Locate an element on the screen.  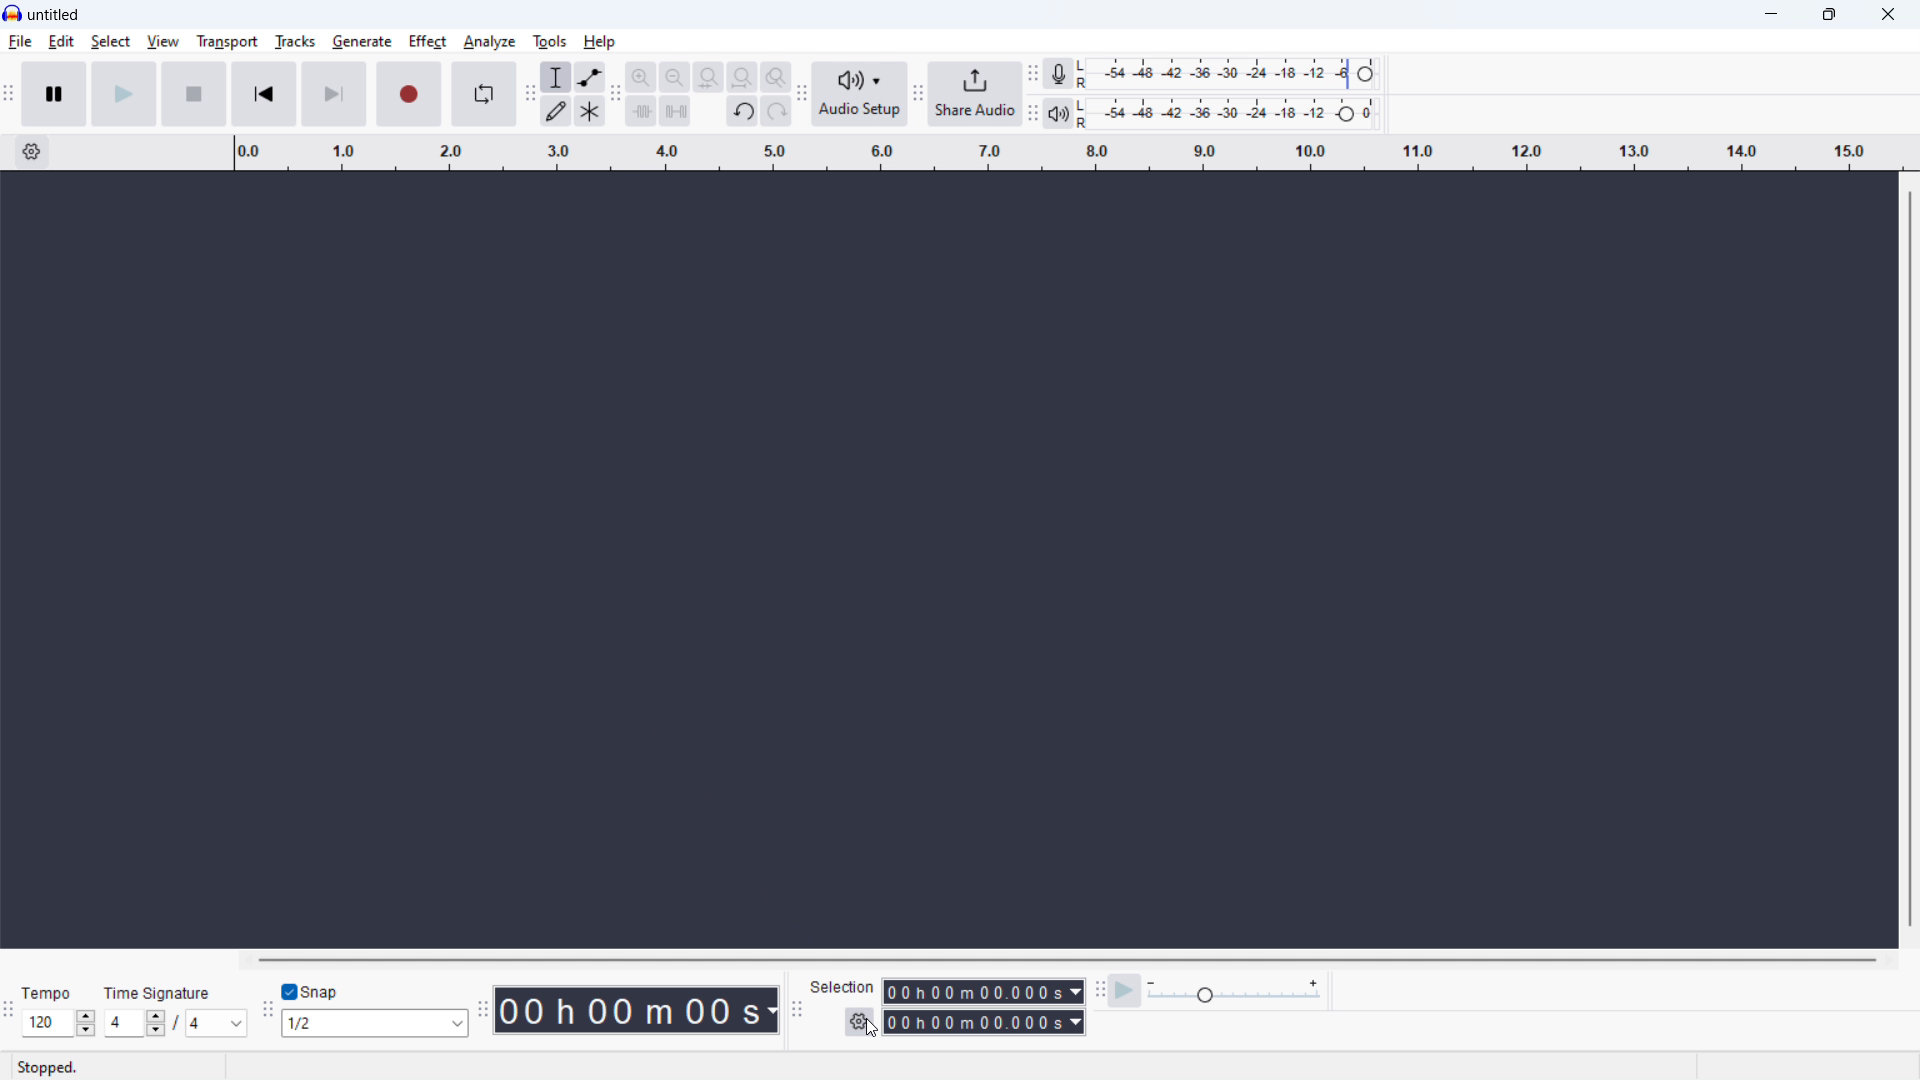
multi tool is located at coordinates (592, 112).